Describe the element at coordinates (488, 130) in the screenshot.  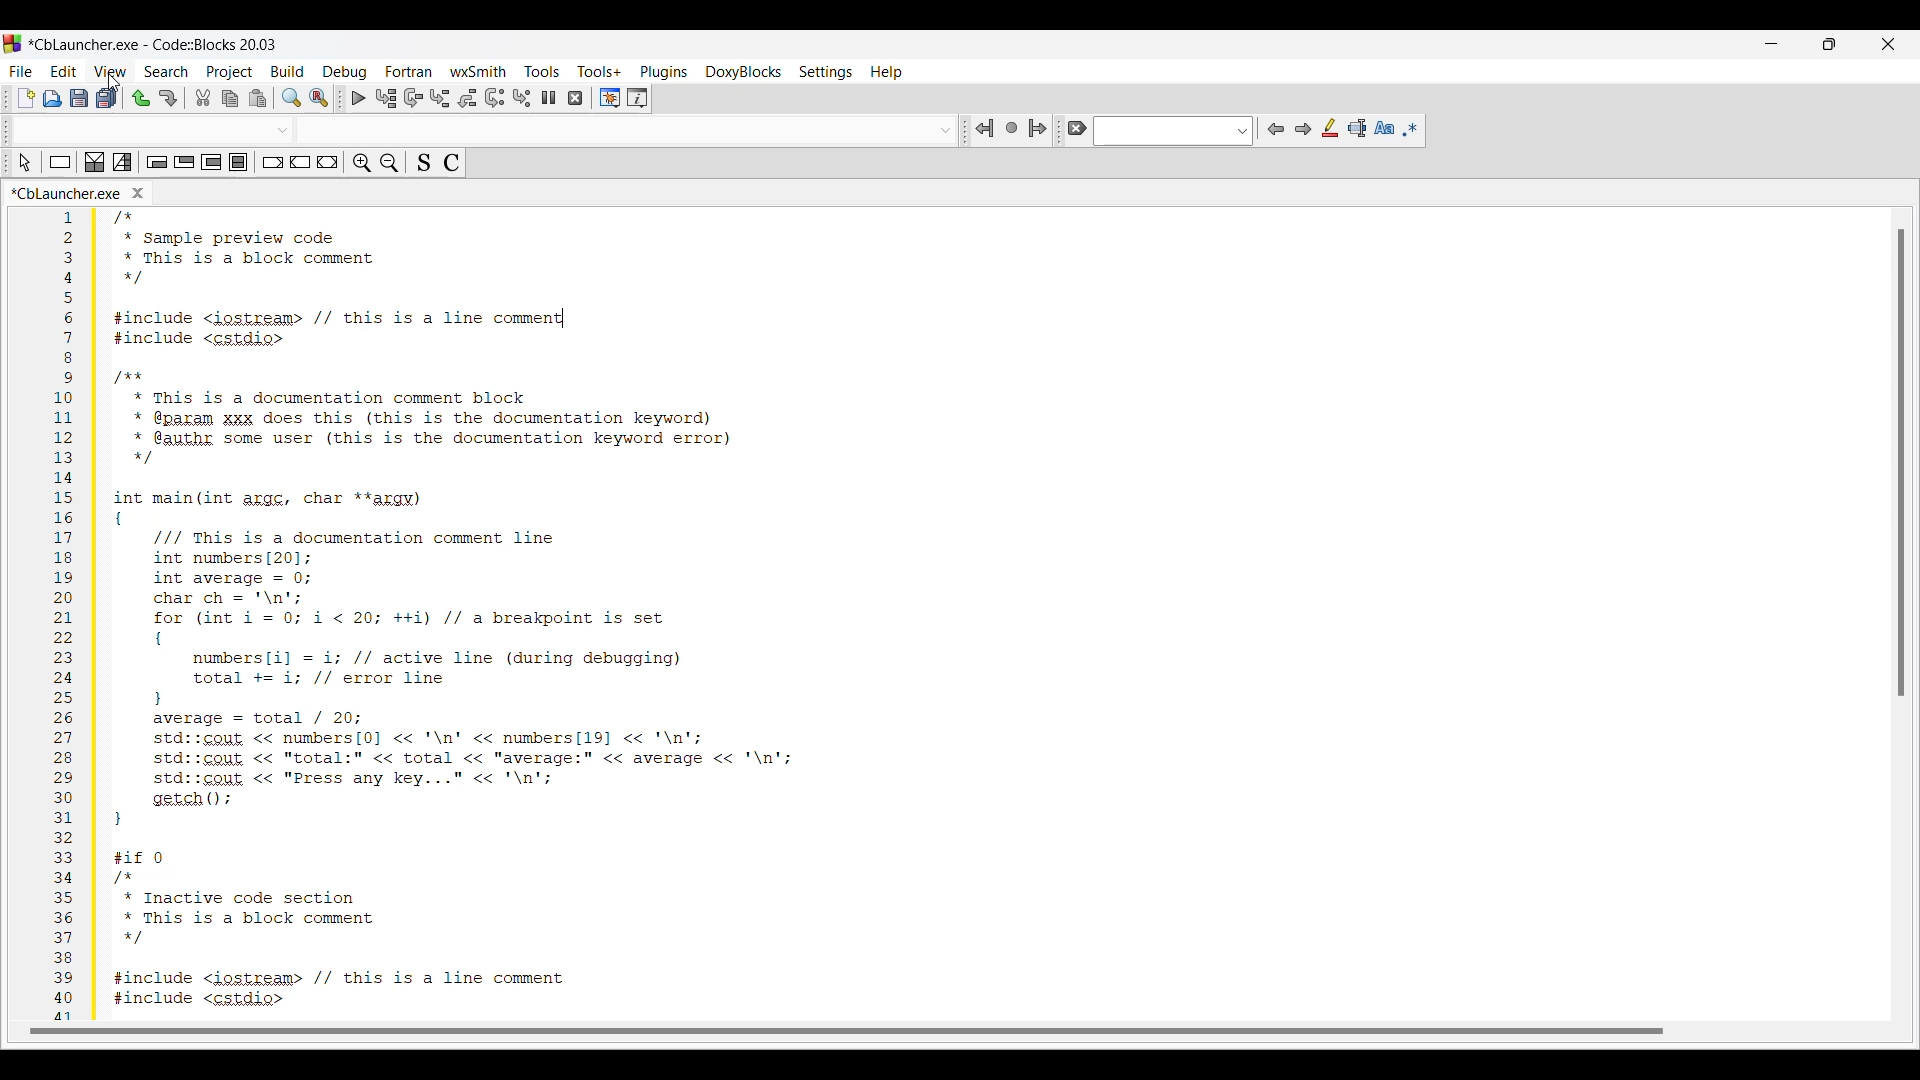
I see `tab` at that location.